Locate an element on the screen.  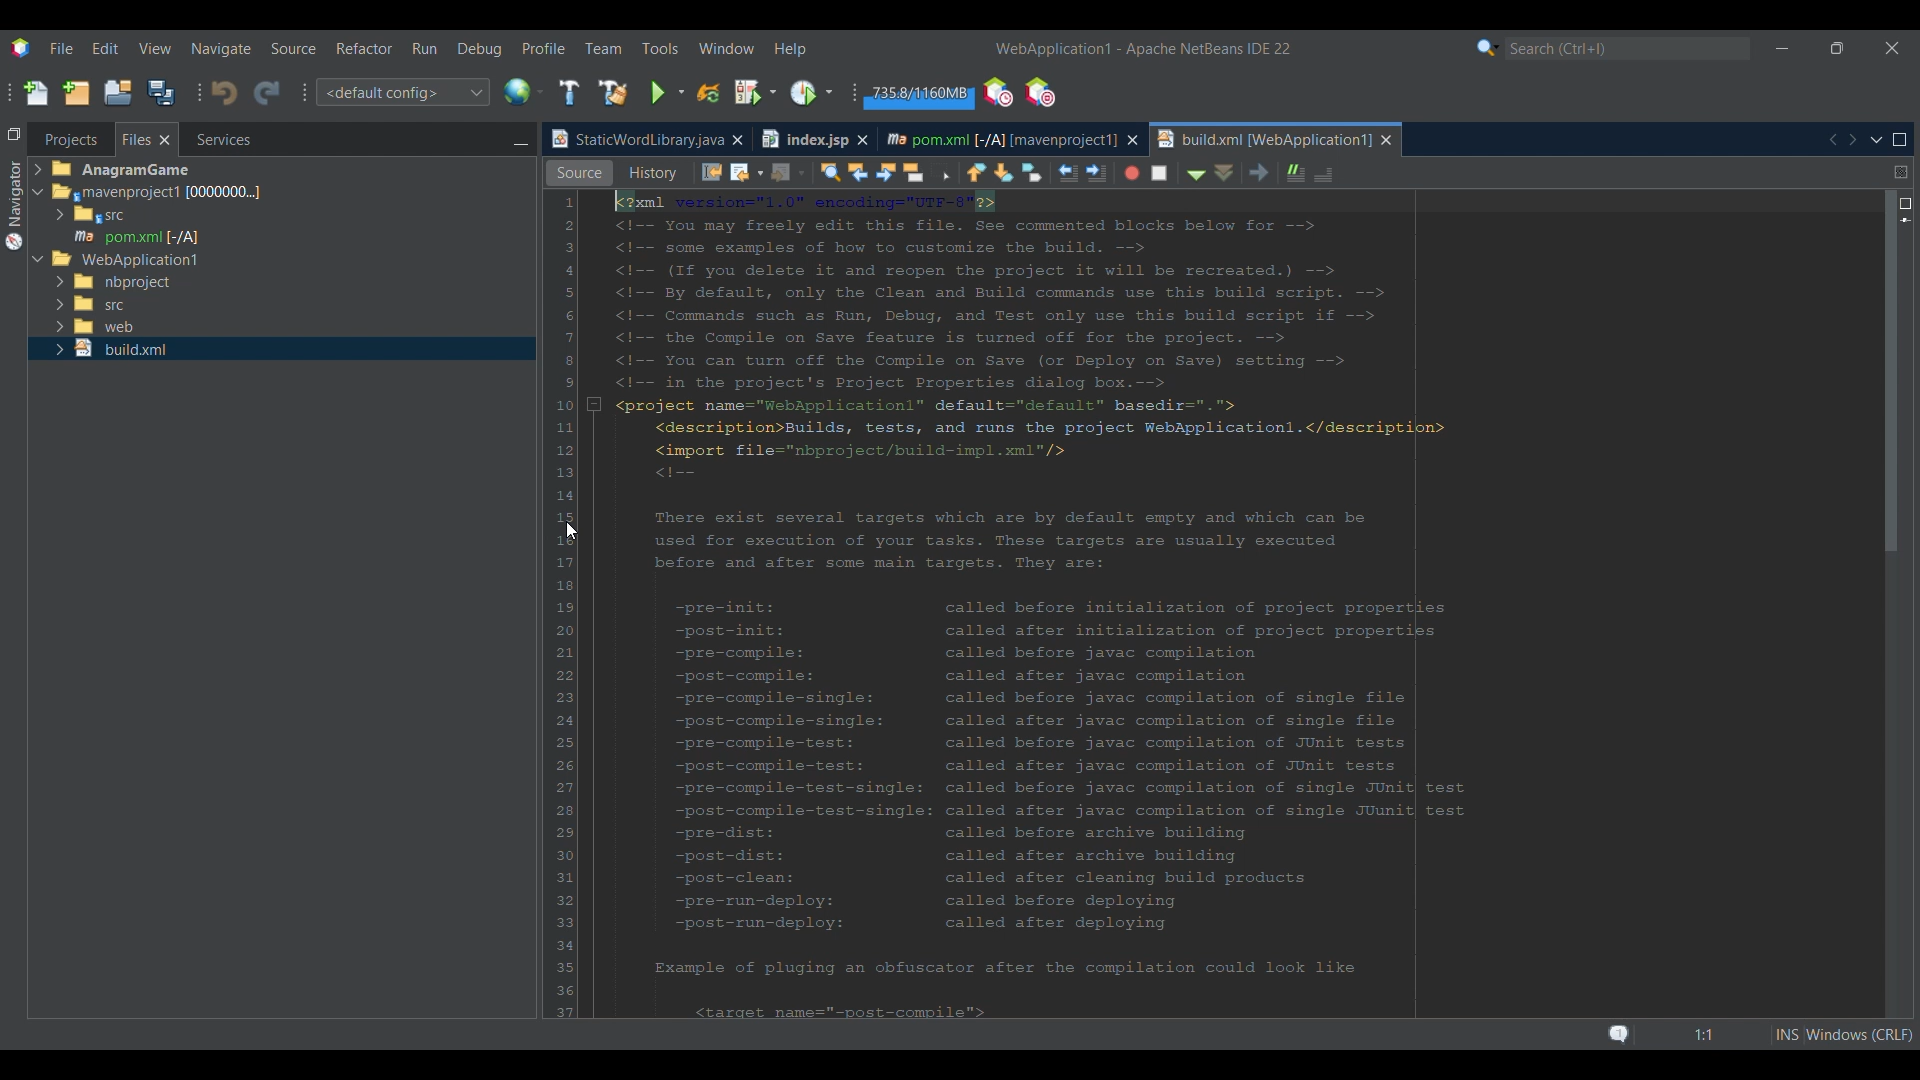
Debug main project is located at coordinates (755, 92).